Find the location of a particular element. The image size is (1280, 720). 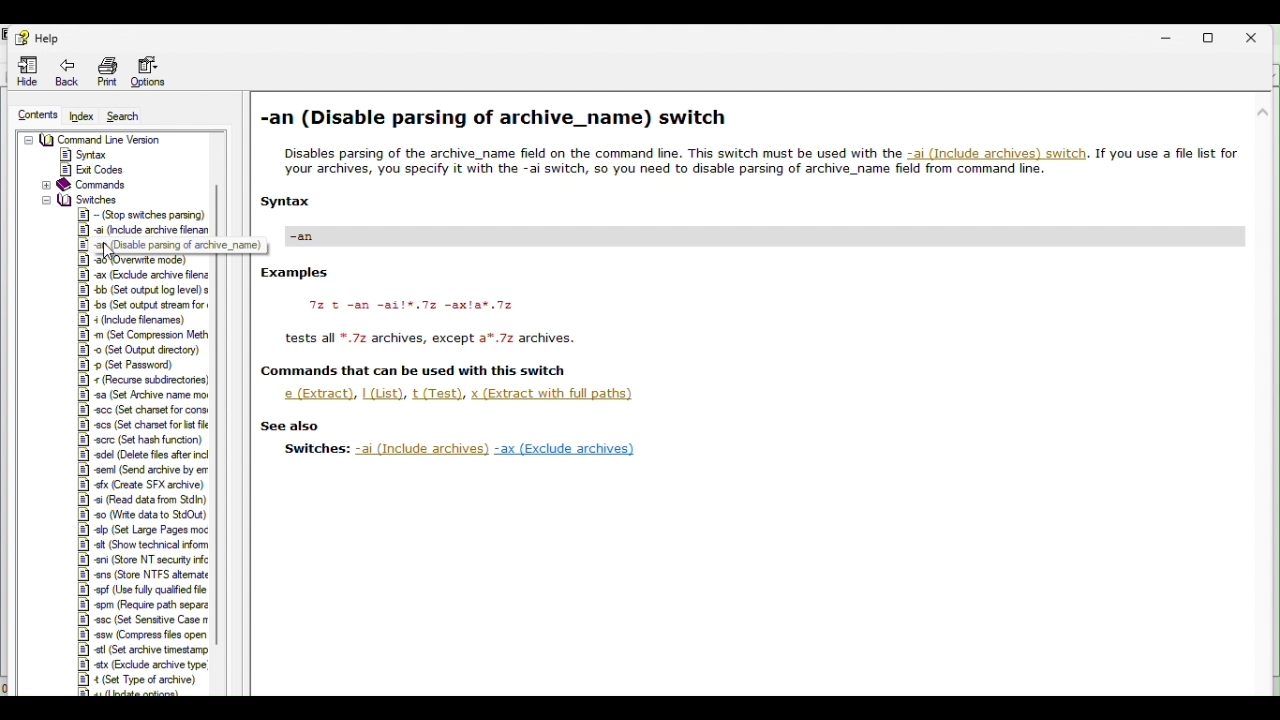

Exit Codes is located at coordinates (99, 170).